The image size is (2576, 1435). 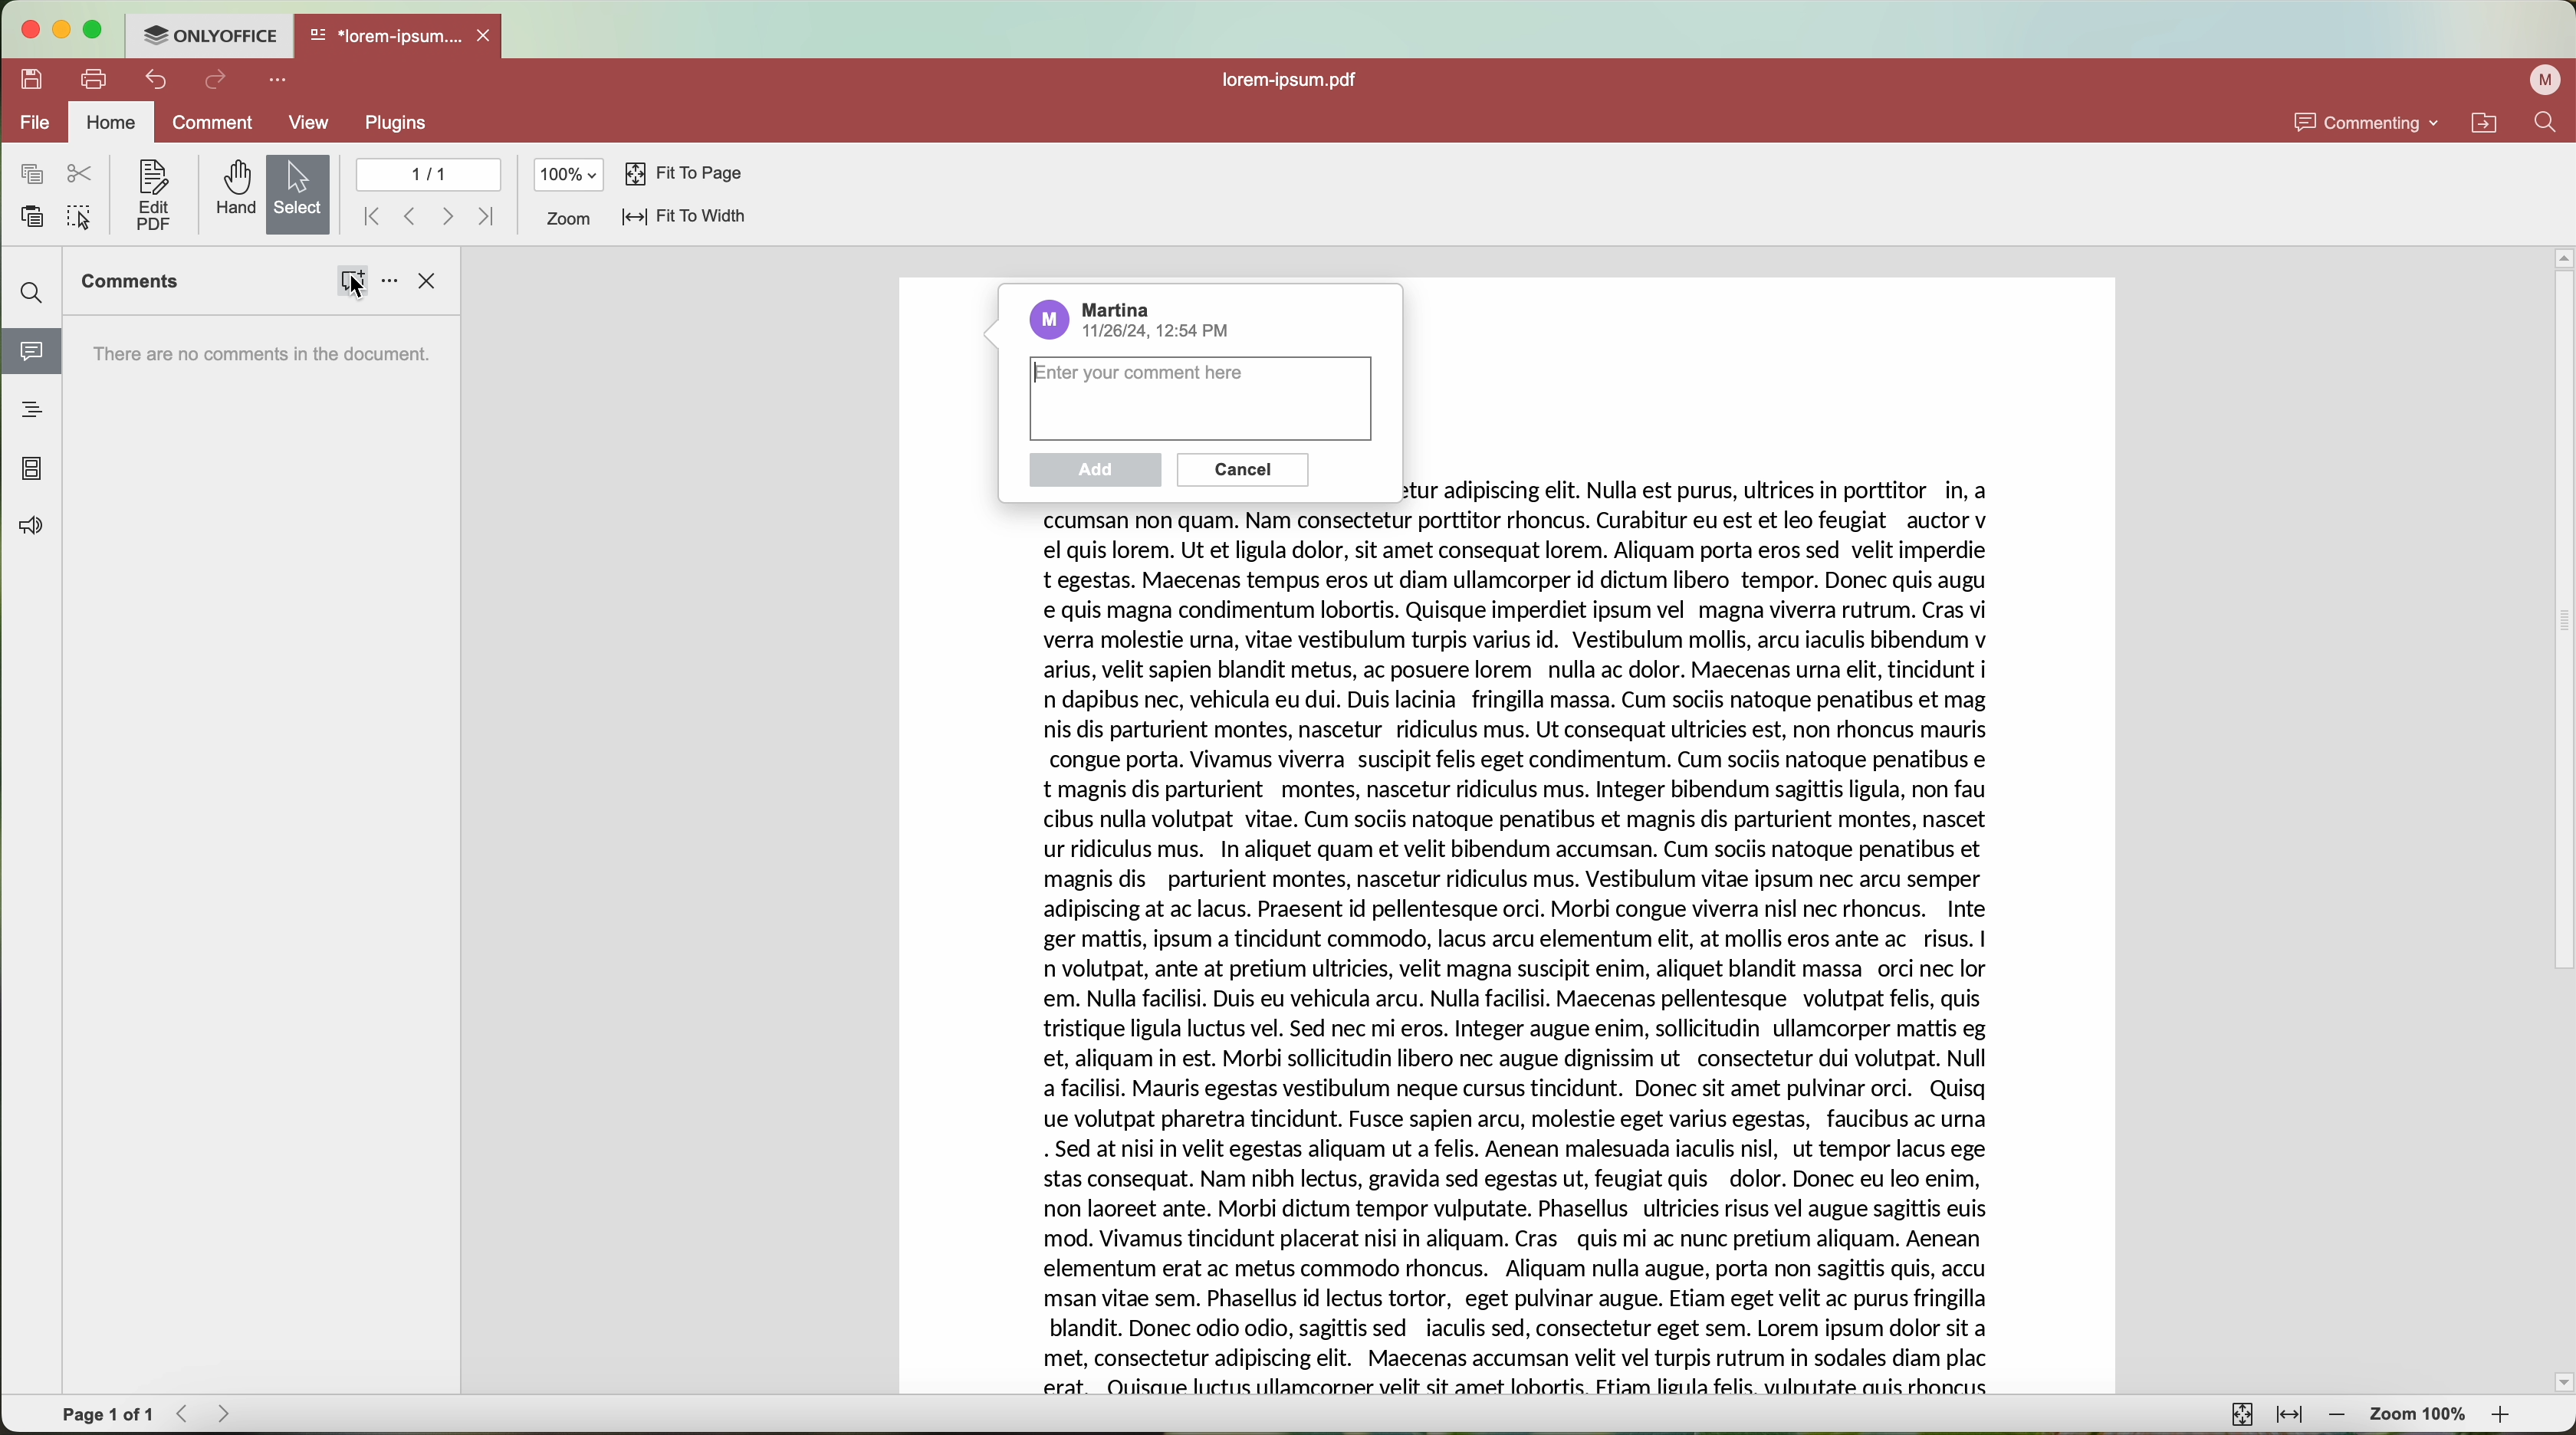 I want to click on minimize, so click(x=59, y=31).